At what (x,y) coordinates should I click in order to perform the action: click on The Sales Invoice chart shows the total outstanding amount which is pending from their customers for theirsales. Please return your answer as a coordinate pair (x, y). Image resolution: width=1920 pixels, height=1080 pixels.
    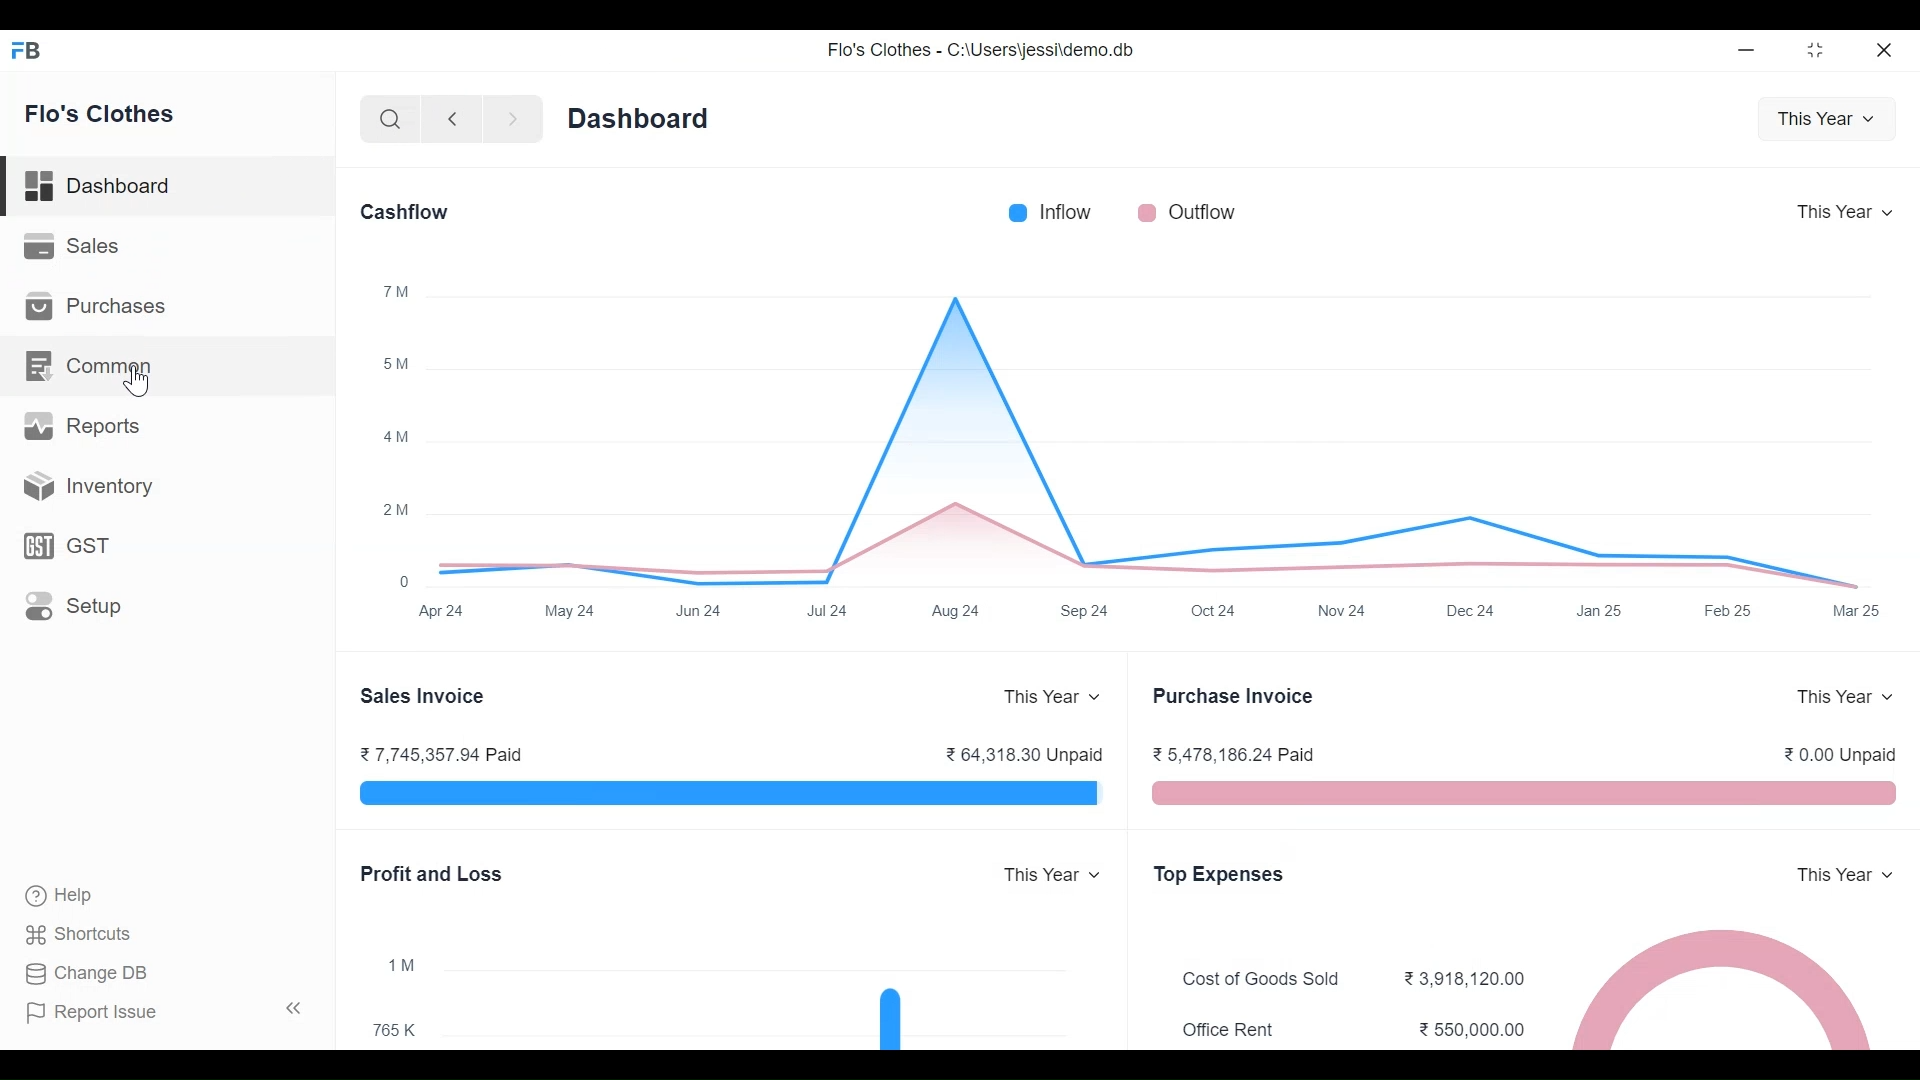
    Looking at the image, I should click on (729, 794).